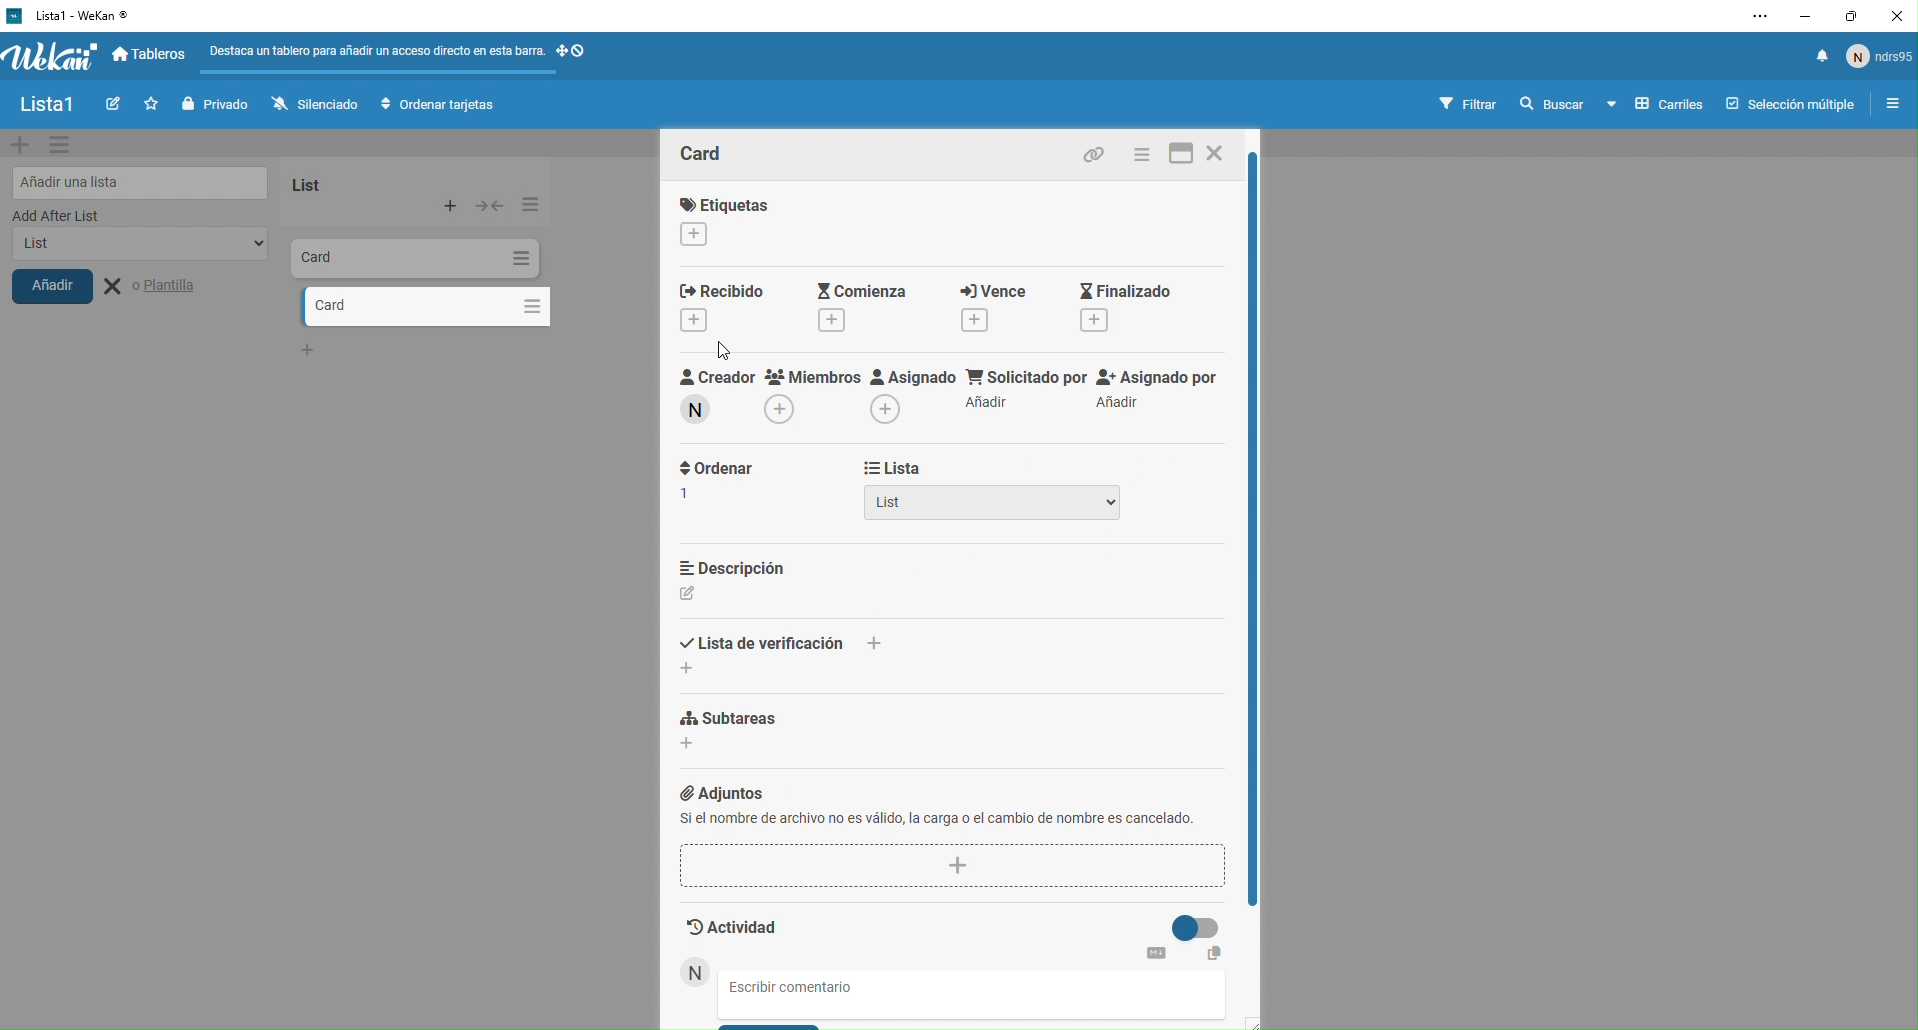 Image resolution: width=1918 pixels, height=1030 pixels. I want to click on Vertical Scroll bar, so click(1253, 530).